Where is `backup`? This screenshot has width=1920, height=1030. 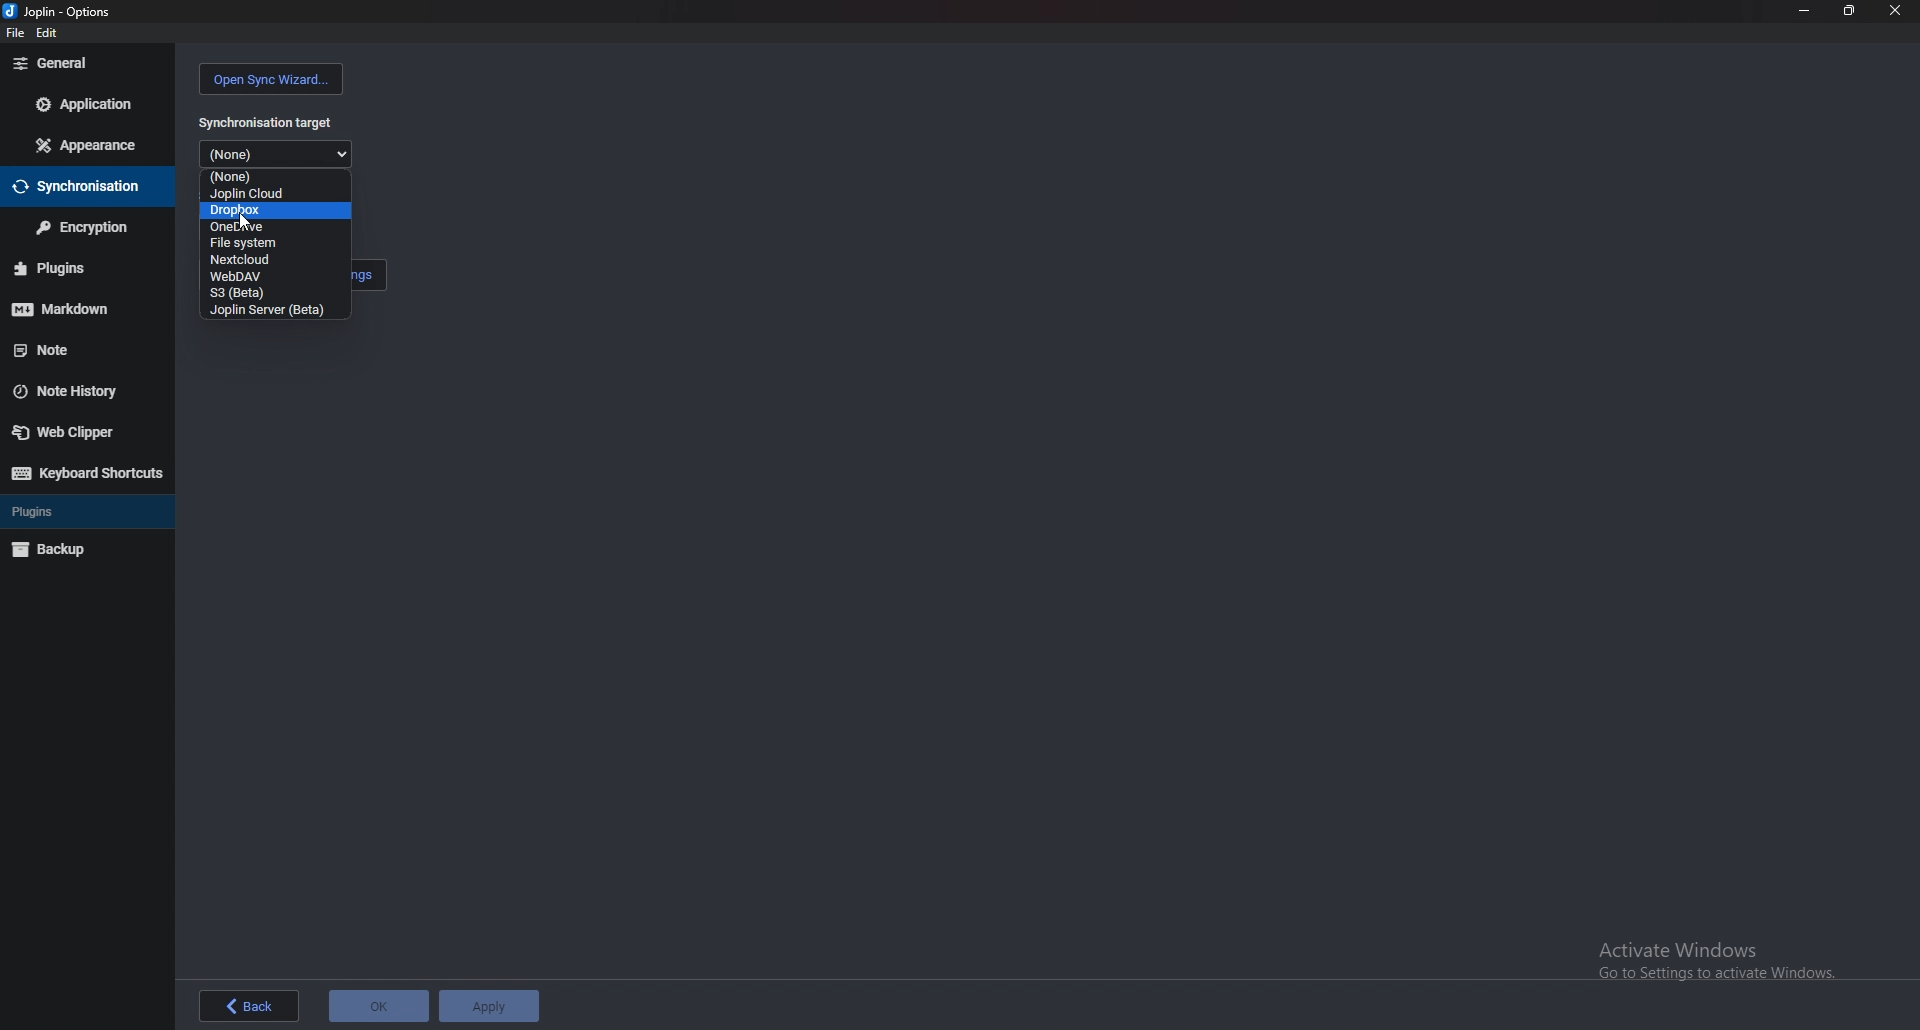
backup is located at coordinates (62, 549).